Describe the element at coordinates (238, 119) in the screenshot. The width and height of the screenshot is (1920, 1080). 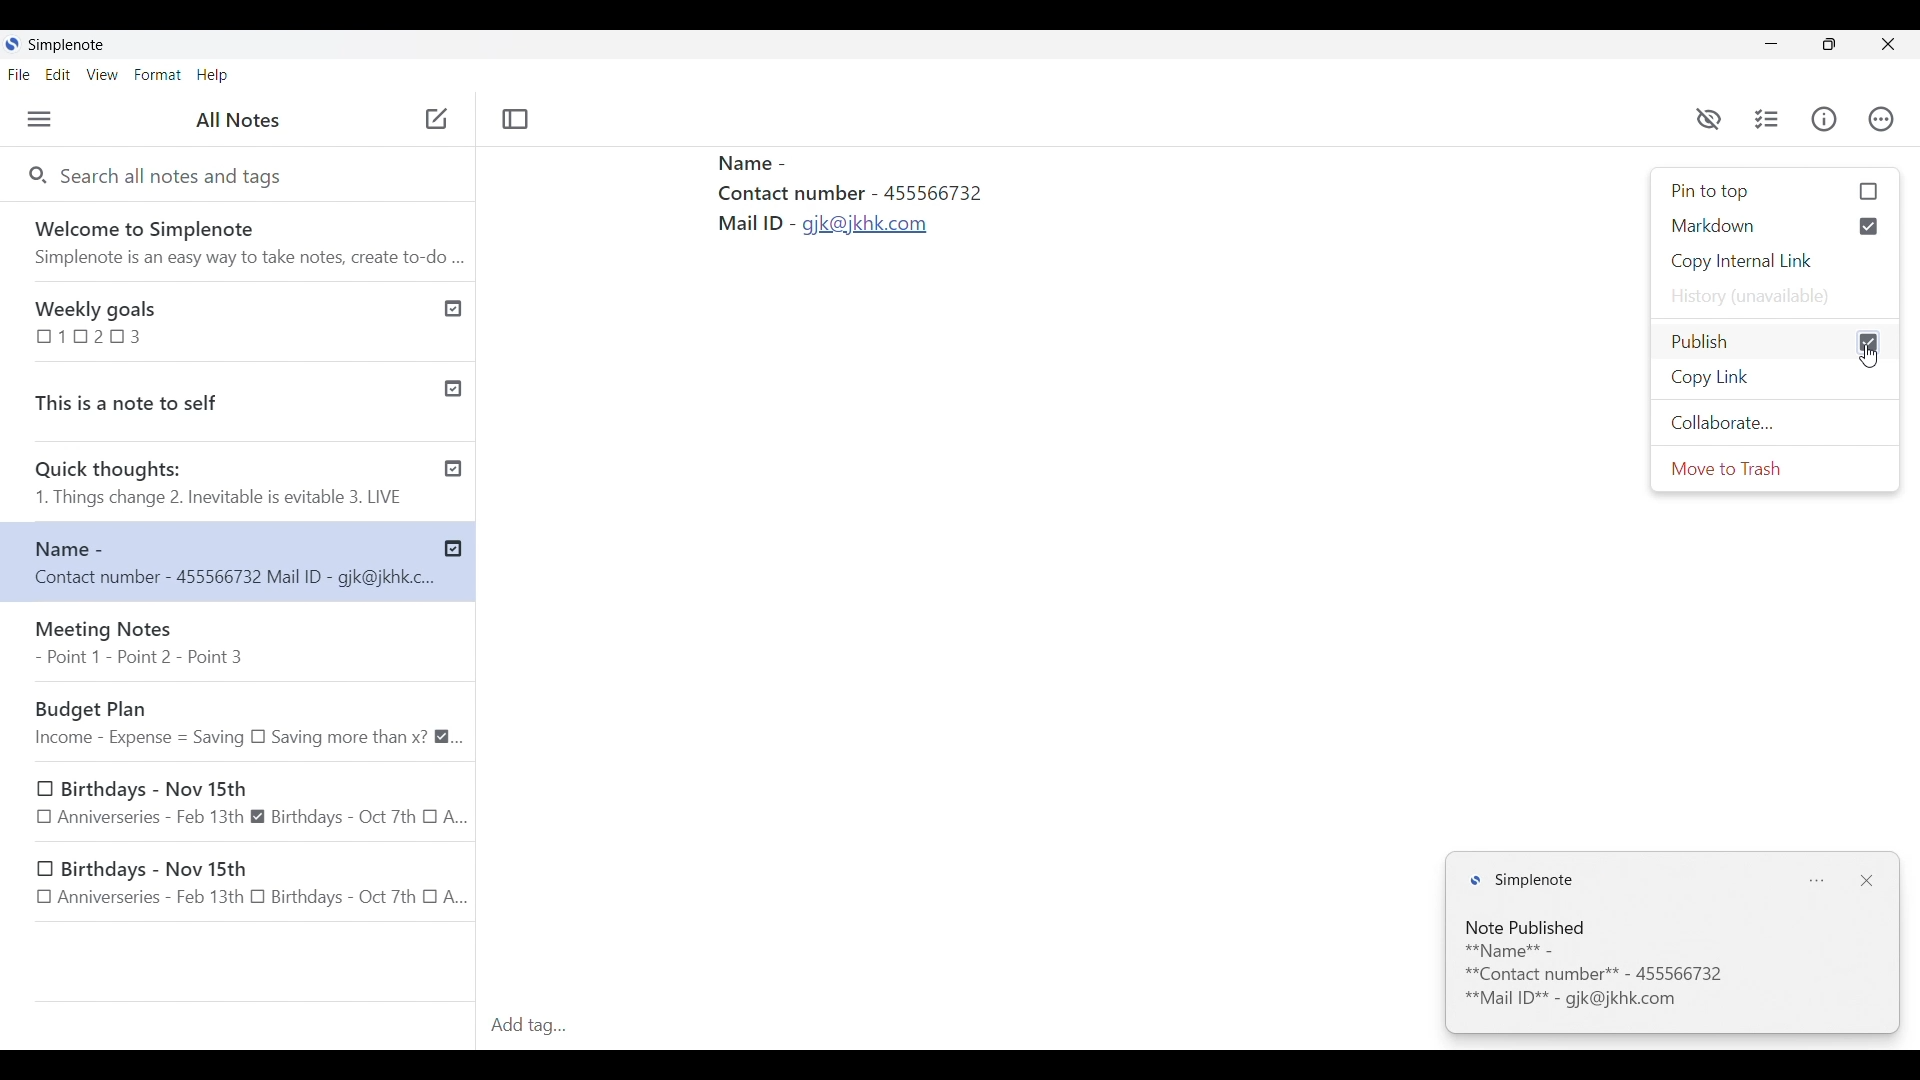
I see `Title of left panel` at that location.